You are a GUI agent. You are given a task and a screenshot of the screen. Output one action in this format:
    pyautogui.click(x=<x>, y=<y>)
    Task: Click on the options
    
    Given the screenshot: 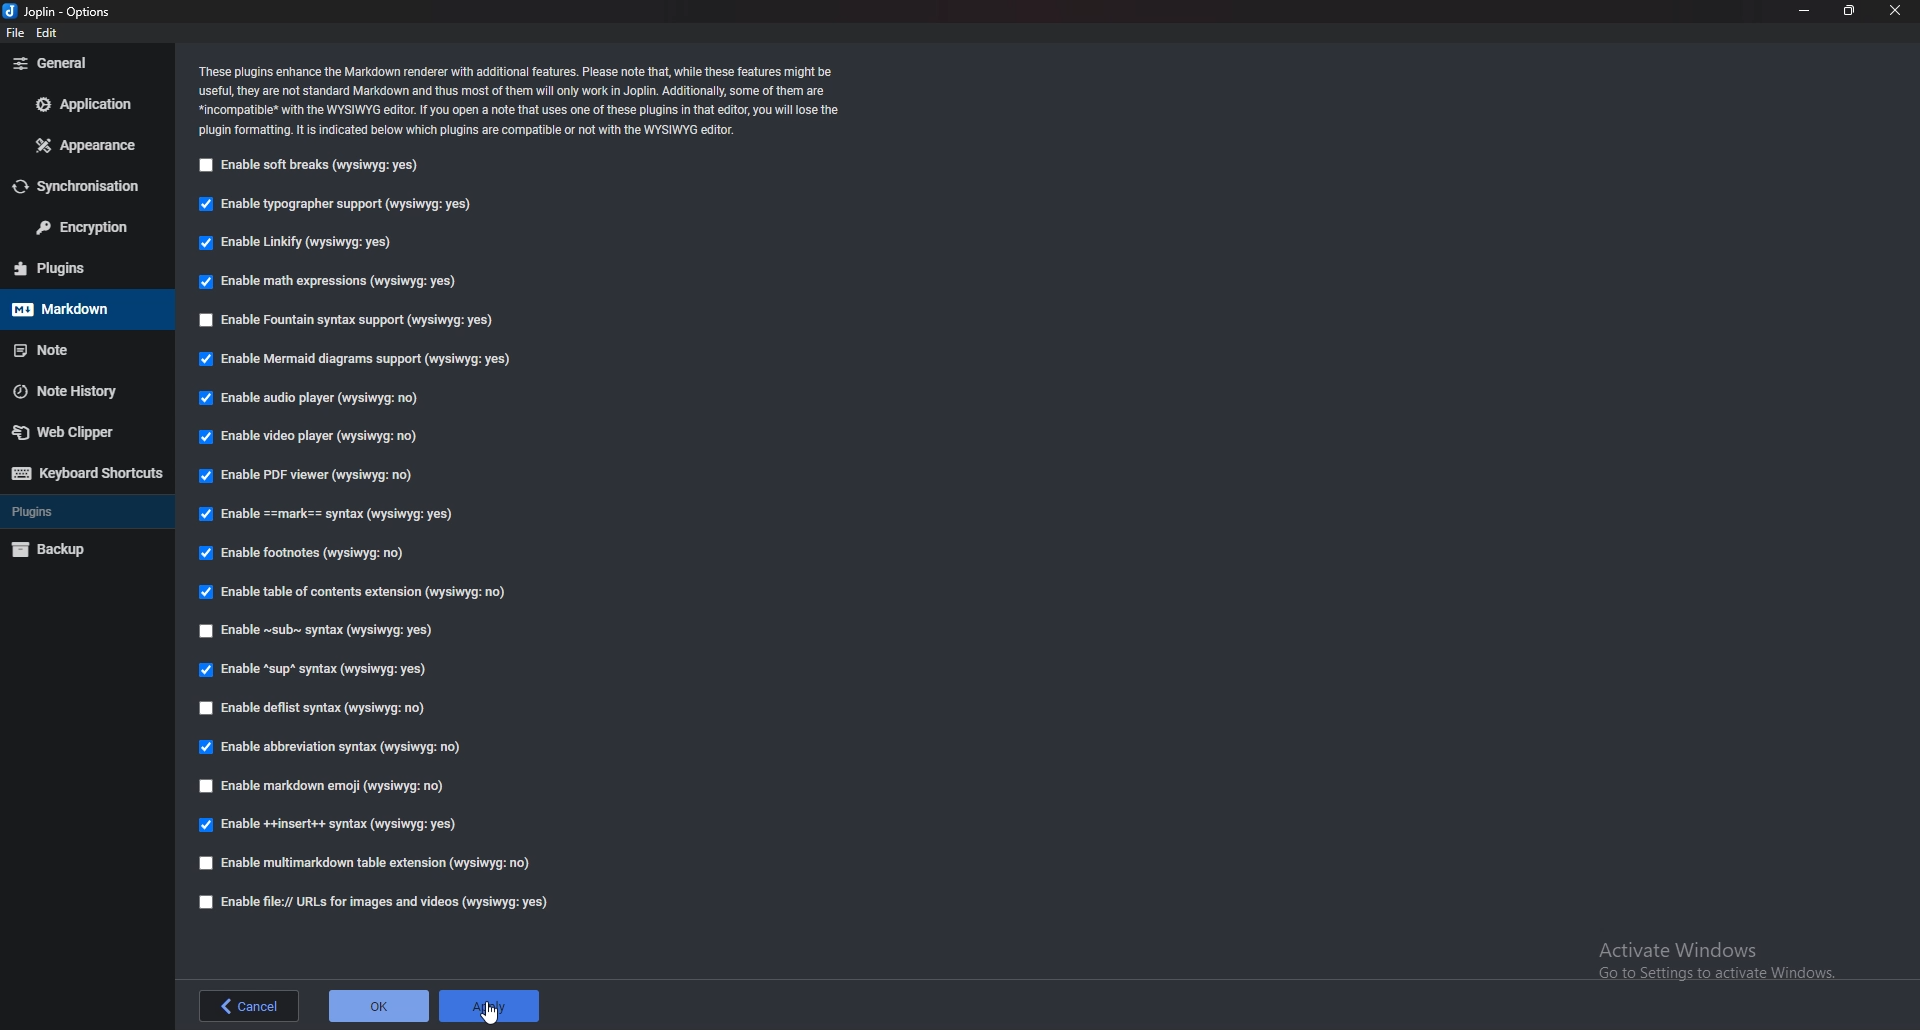 What is the action you would take?
    pyautogui.click(x=67, y=11)
    